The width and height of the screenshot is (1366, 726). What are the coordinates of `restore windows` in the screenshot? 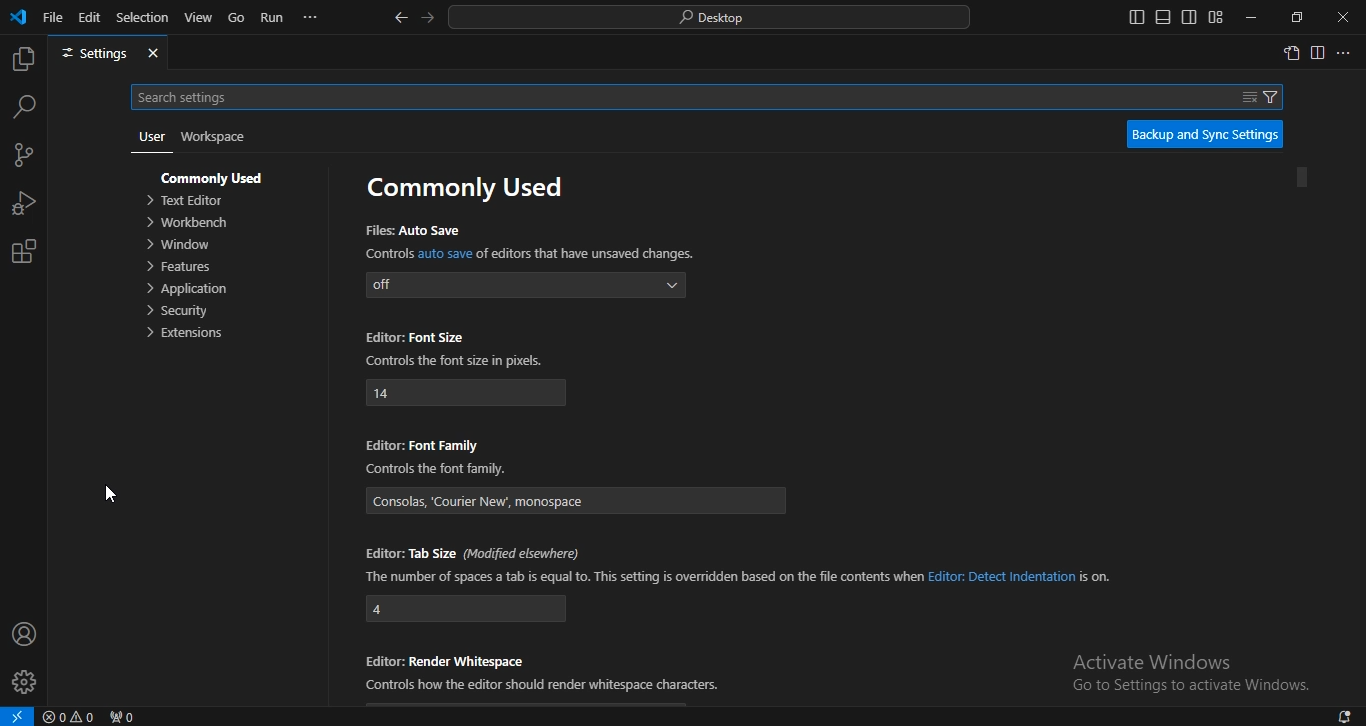 It's located at (1294, 18).